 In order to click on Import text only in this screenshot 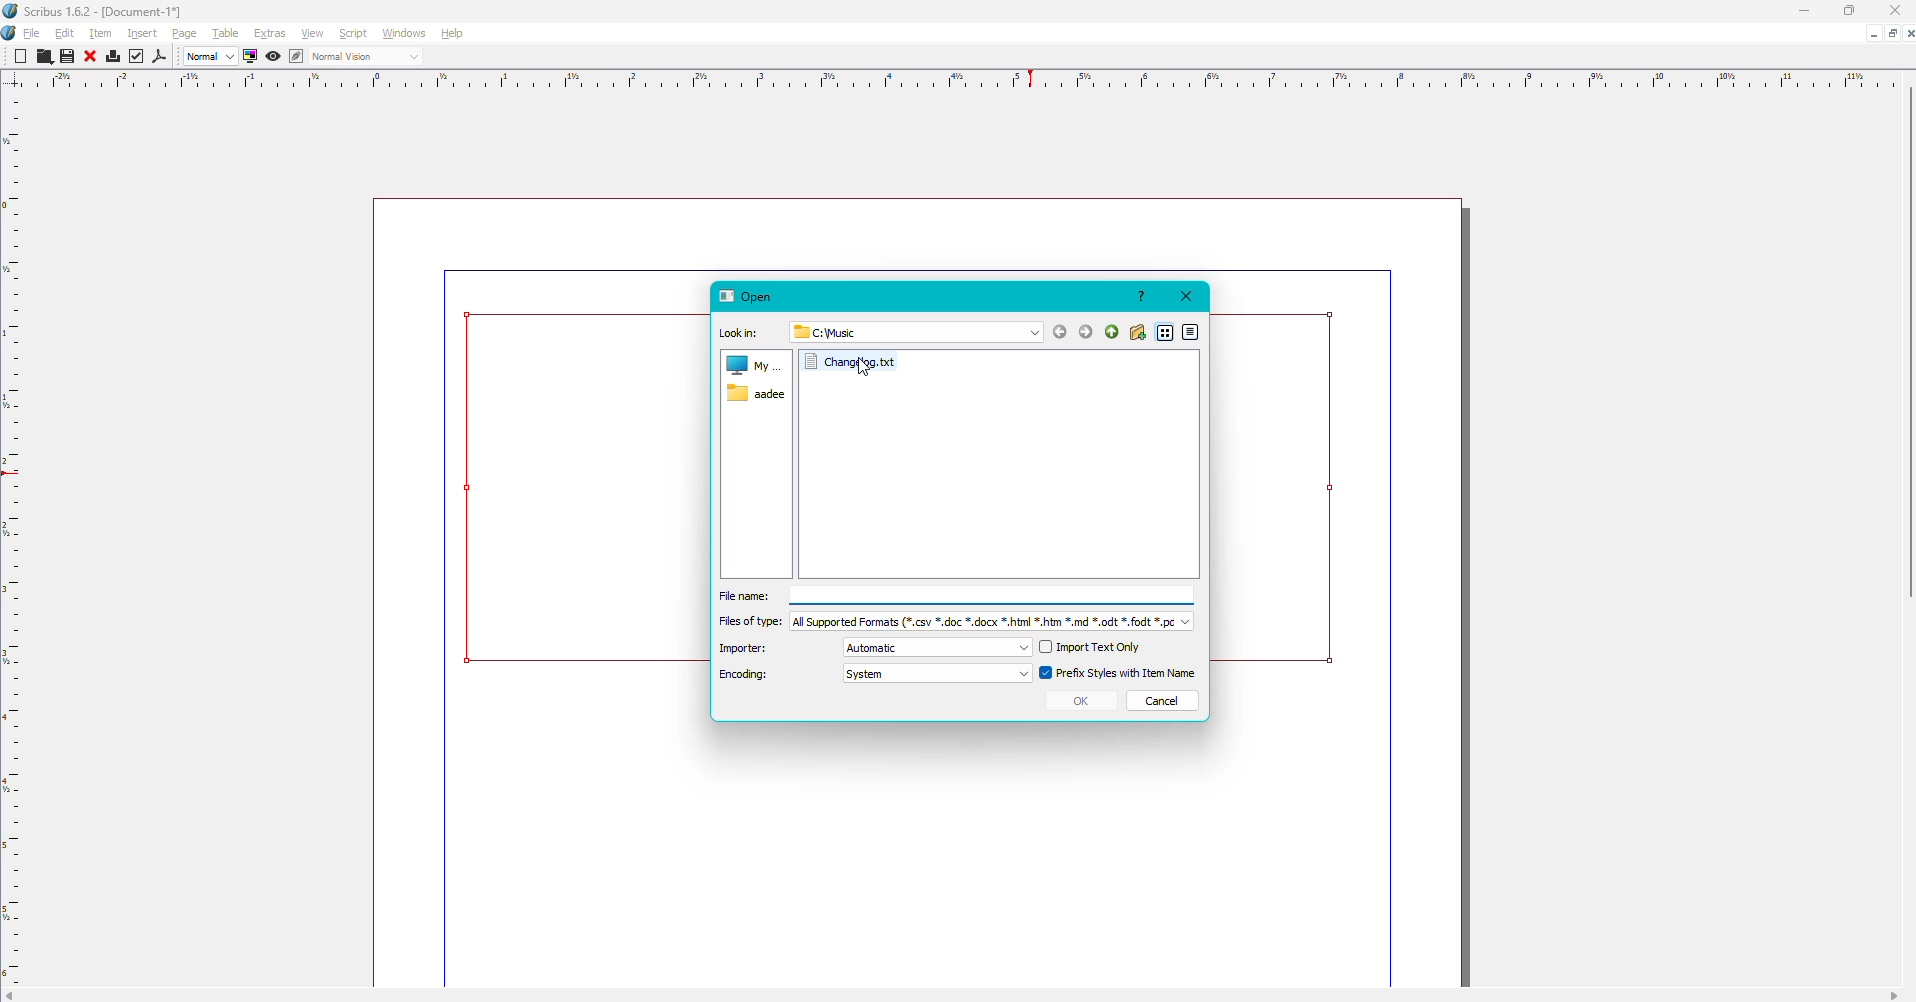, I will do `click(1094, 646)`.